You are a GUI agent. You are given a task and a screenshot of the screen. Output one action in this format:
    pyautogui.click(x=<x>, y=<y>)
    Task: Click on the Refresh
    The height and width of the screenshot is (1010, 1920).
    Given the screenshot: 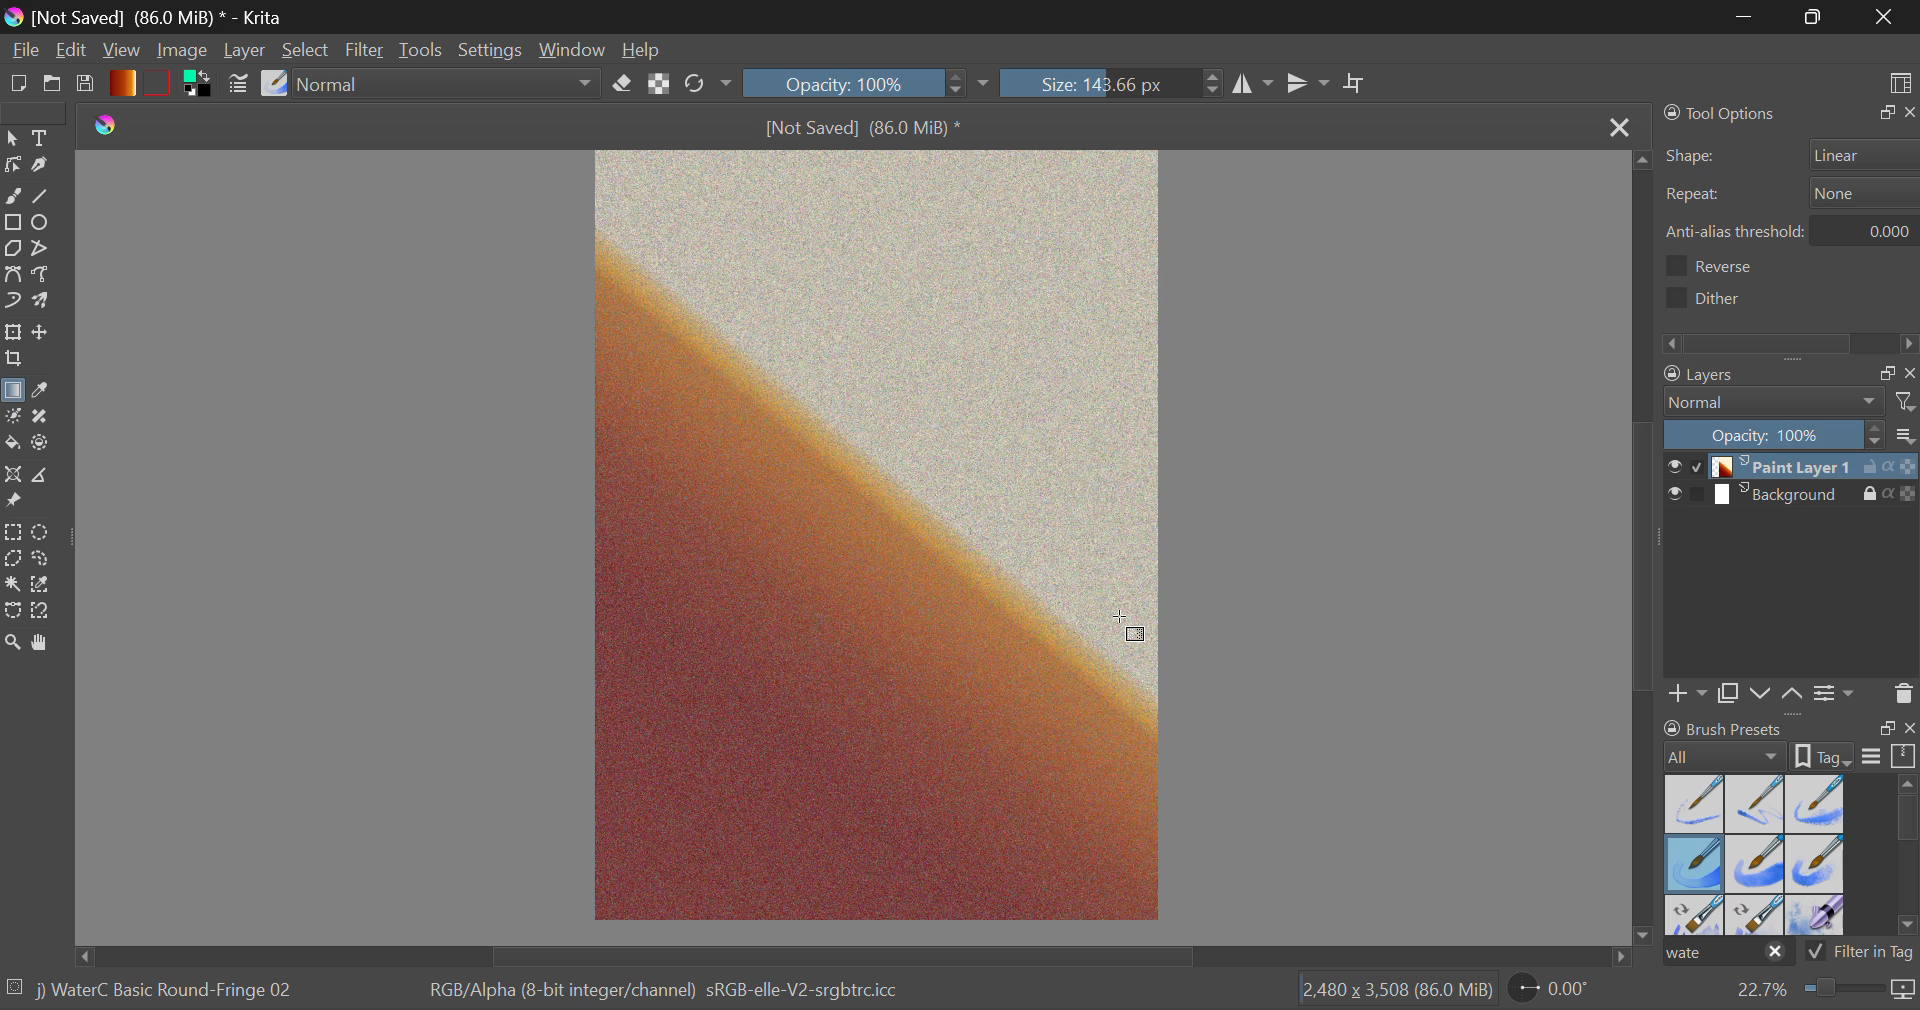 What is the action you would take?
    pyautogui.click(x=708, y=87)
    